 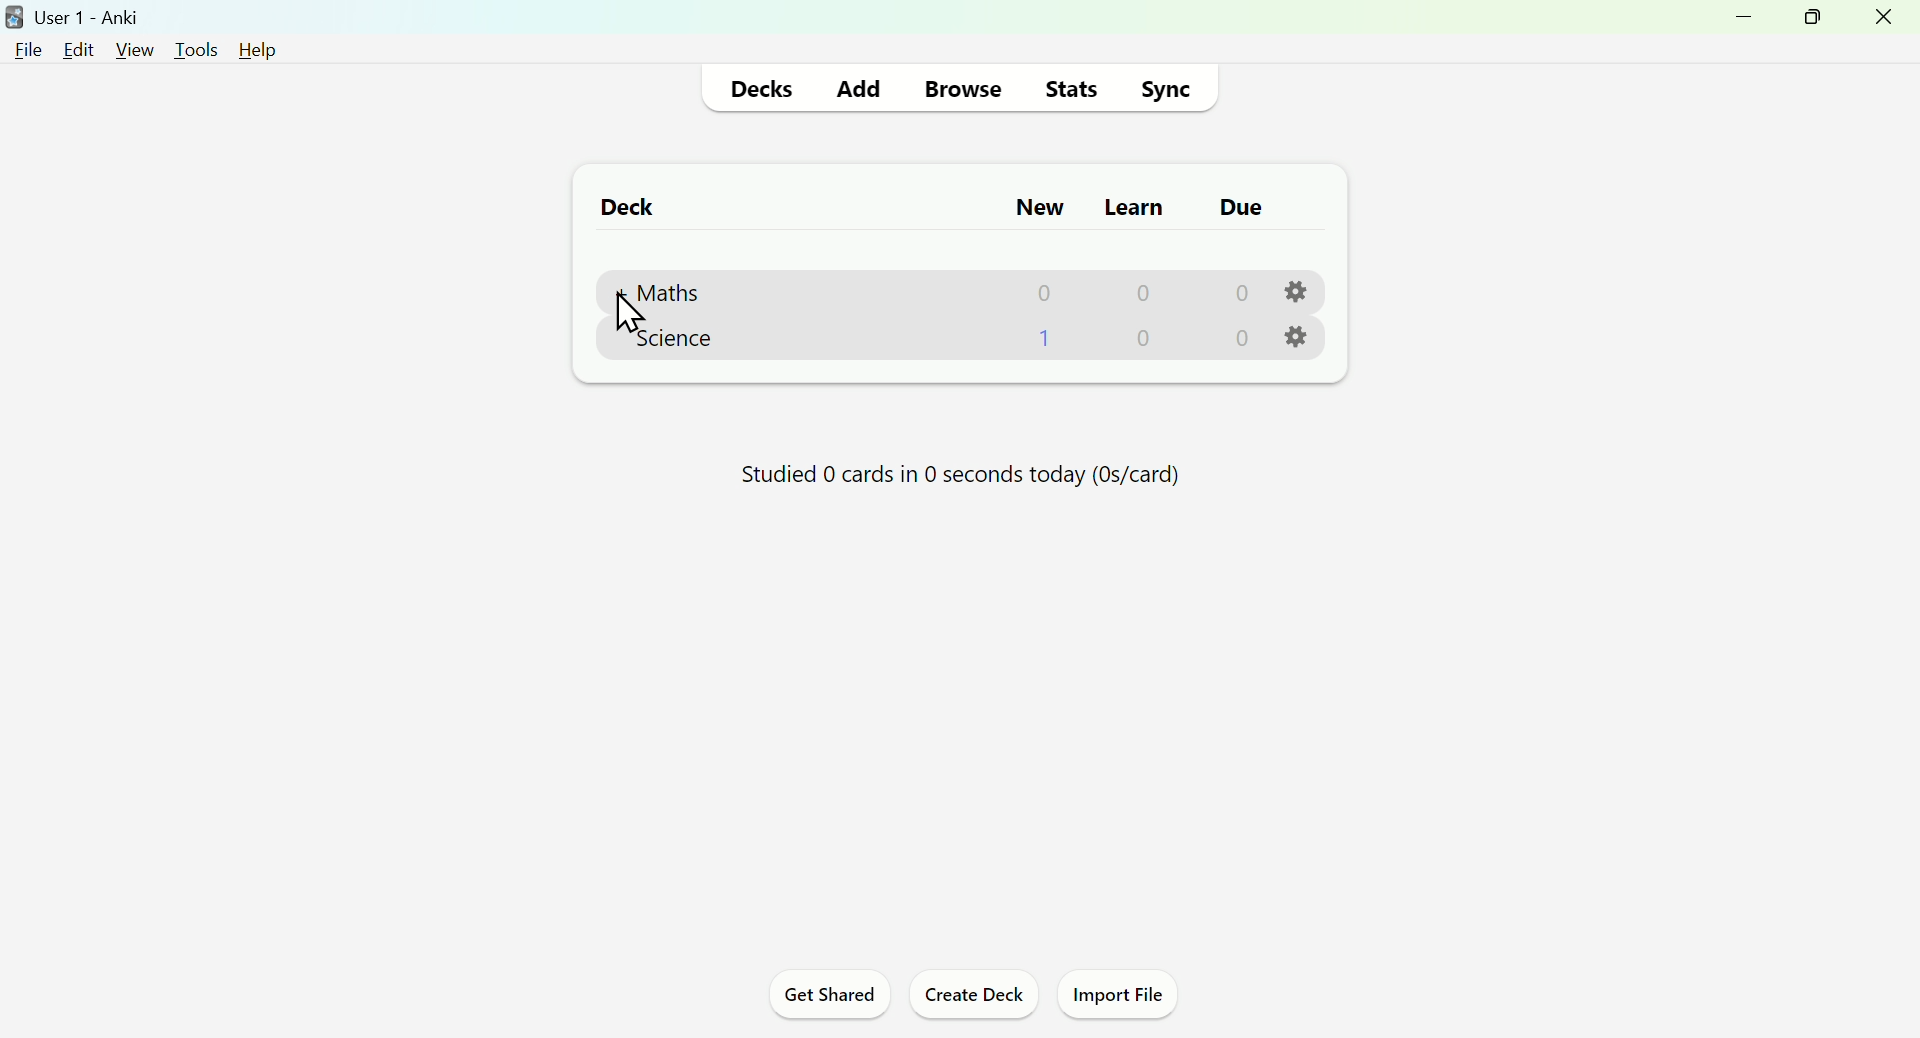 I want to click on Maths , so click(x=661, y=294).